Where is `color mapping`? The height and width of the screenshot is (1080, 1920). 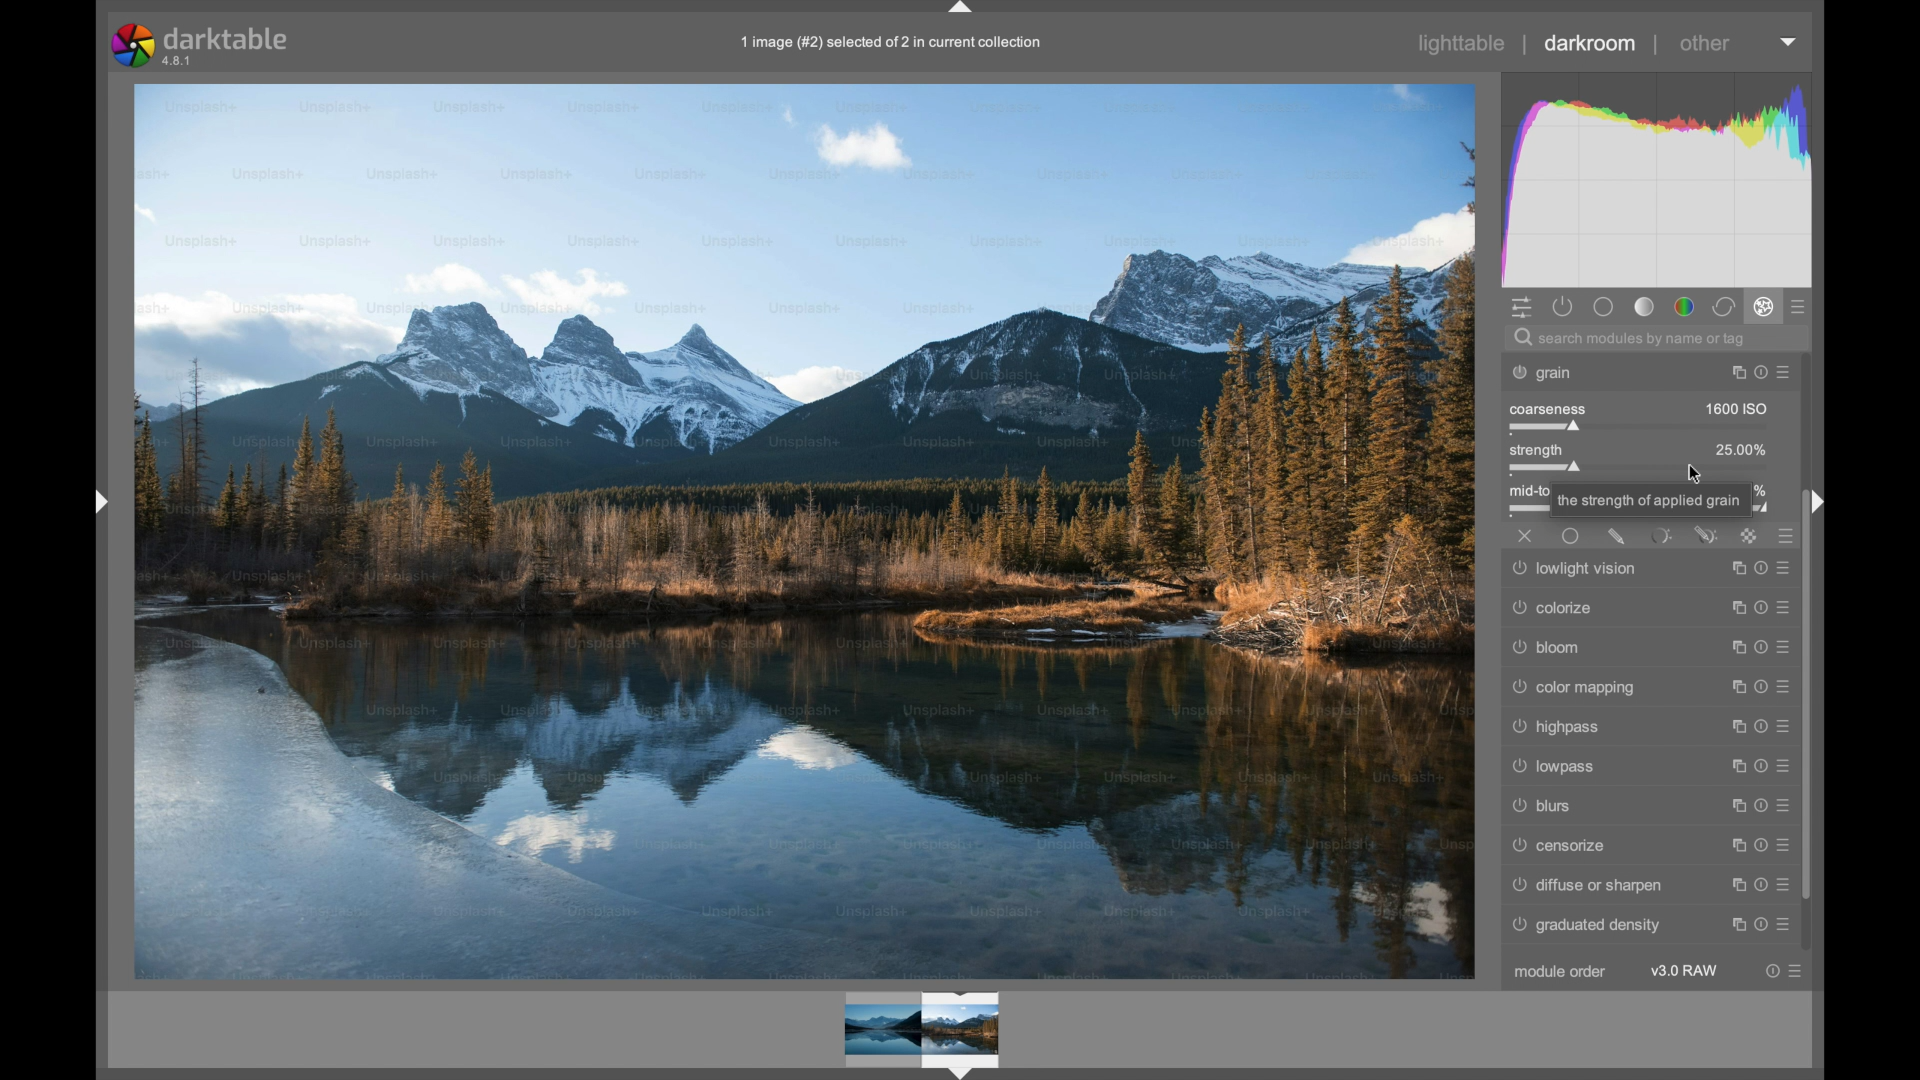
color mapping is located at coordinates (1582, 687).